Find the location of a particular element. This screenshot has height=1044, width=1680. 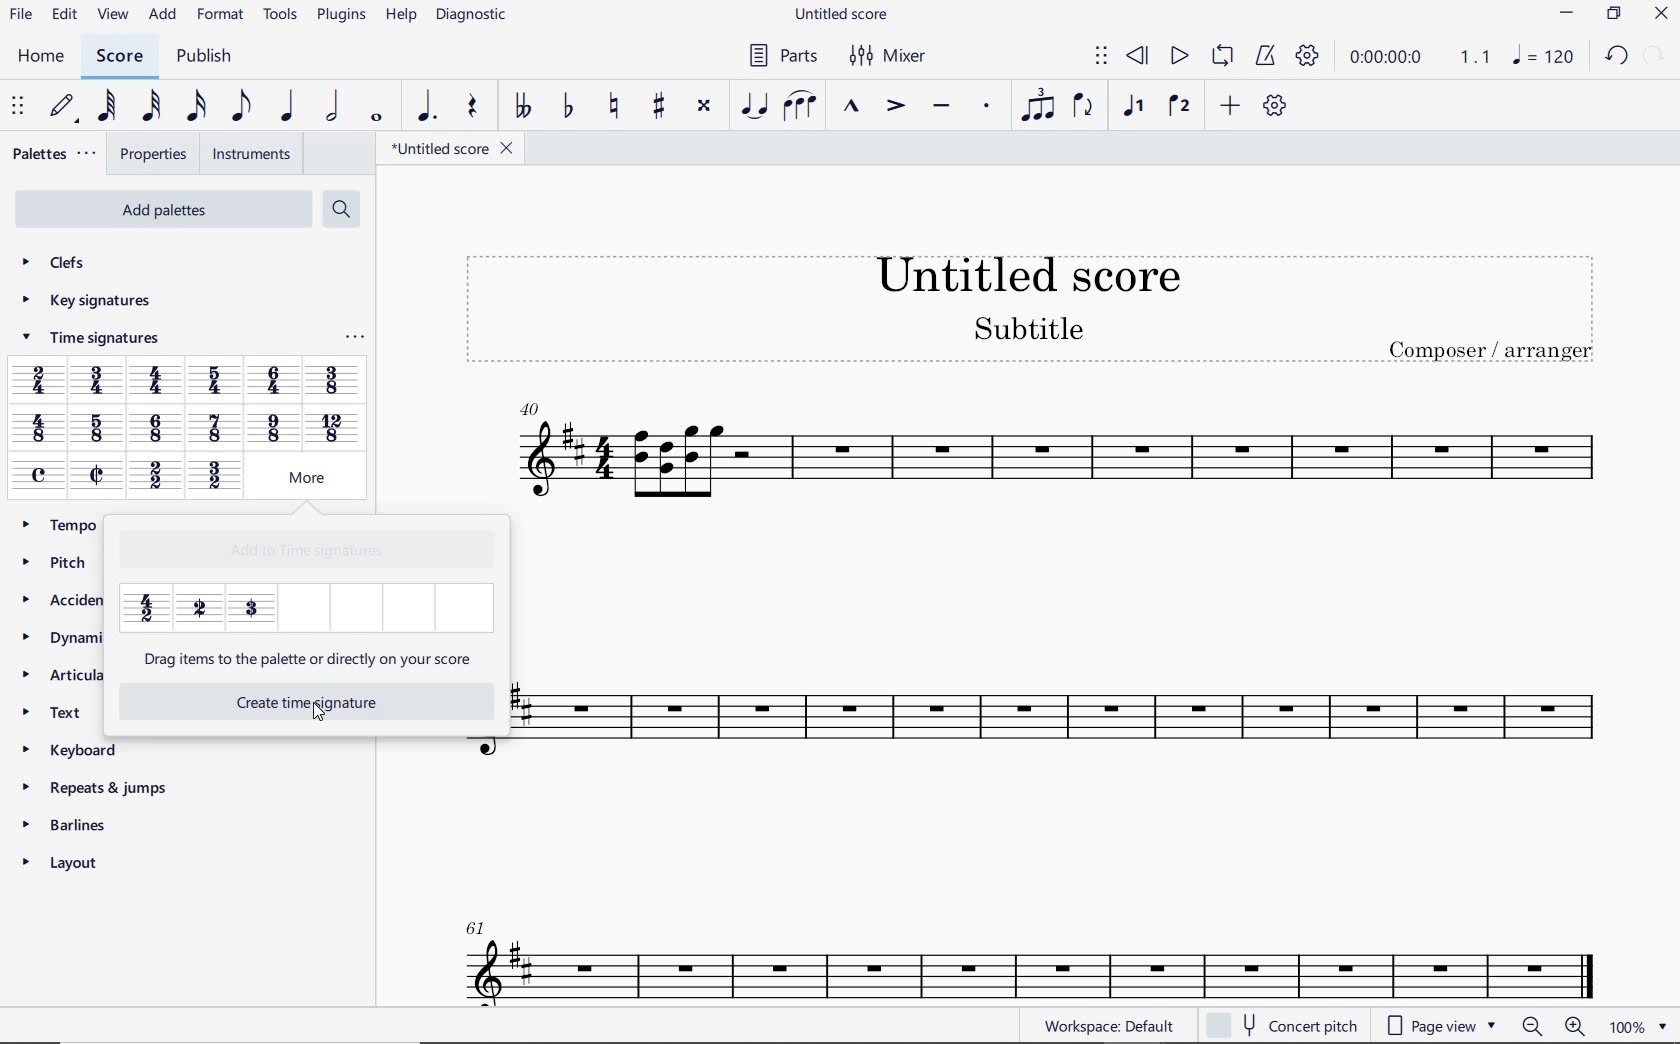

SEARCH PALETTES is located at coordinates (339, 208).